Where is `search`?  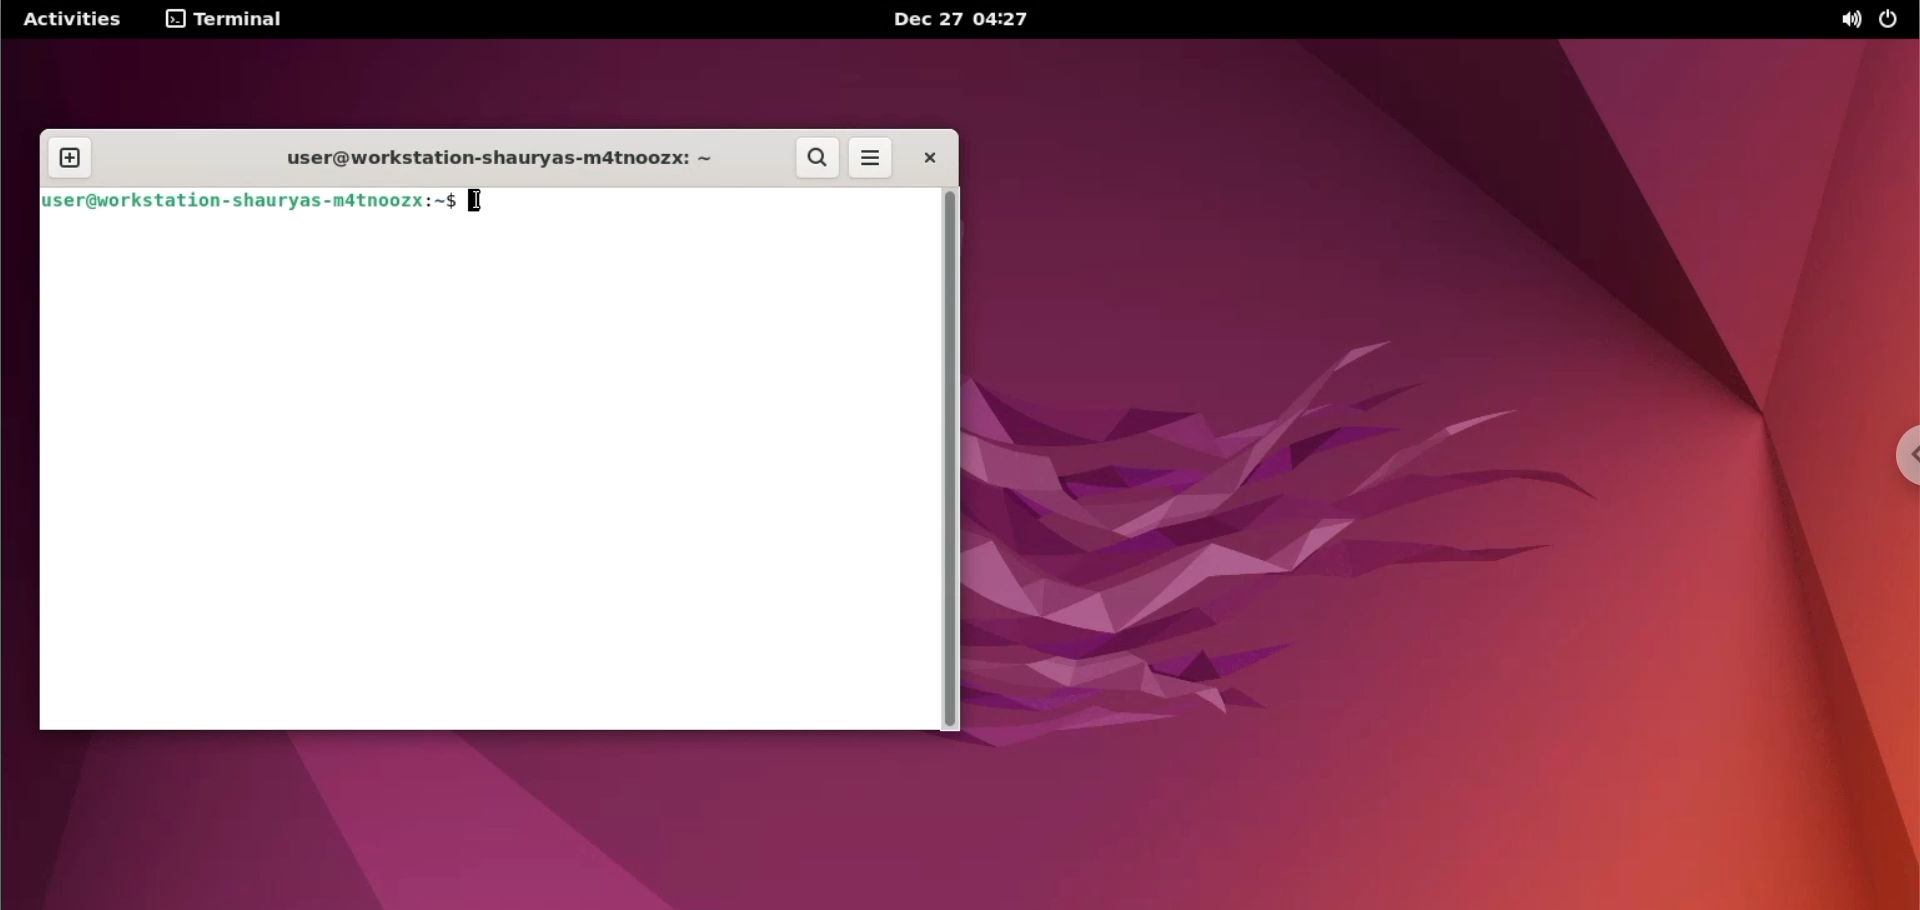
search is located at coordinates (815, 157).